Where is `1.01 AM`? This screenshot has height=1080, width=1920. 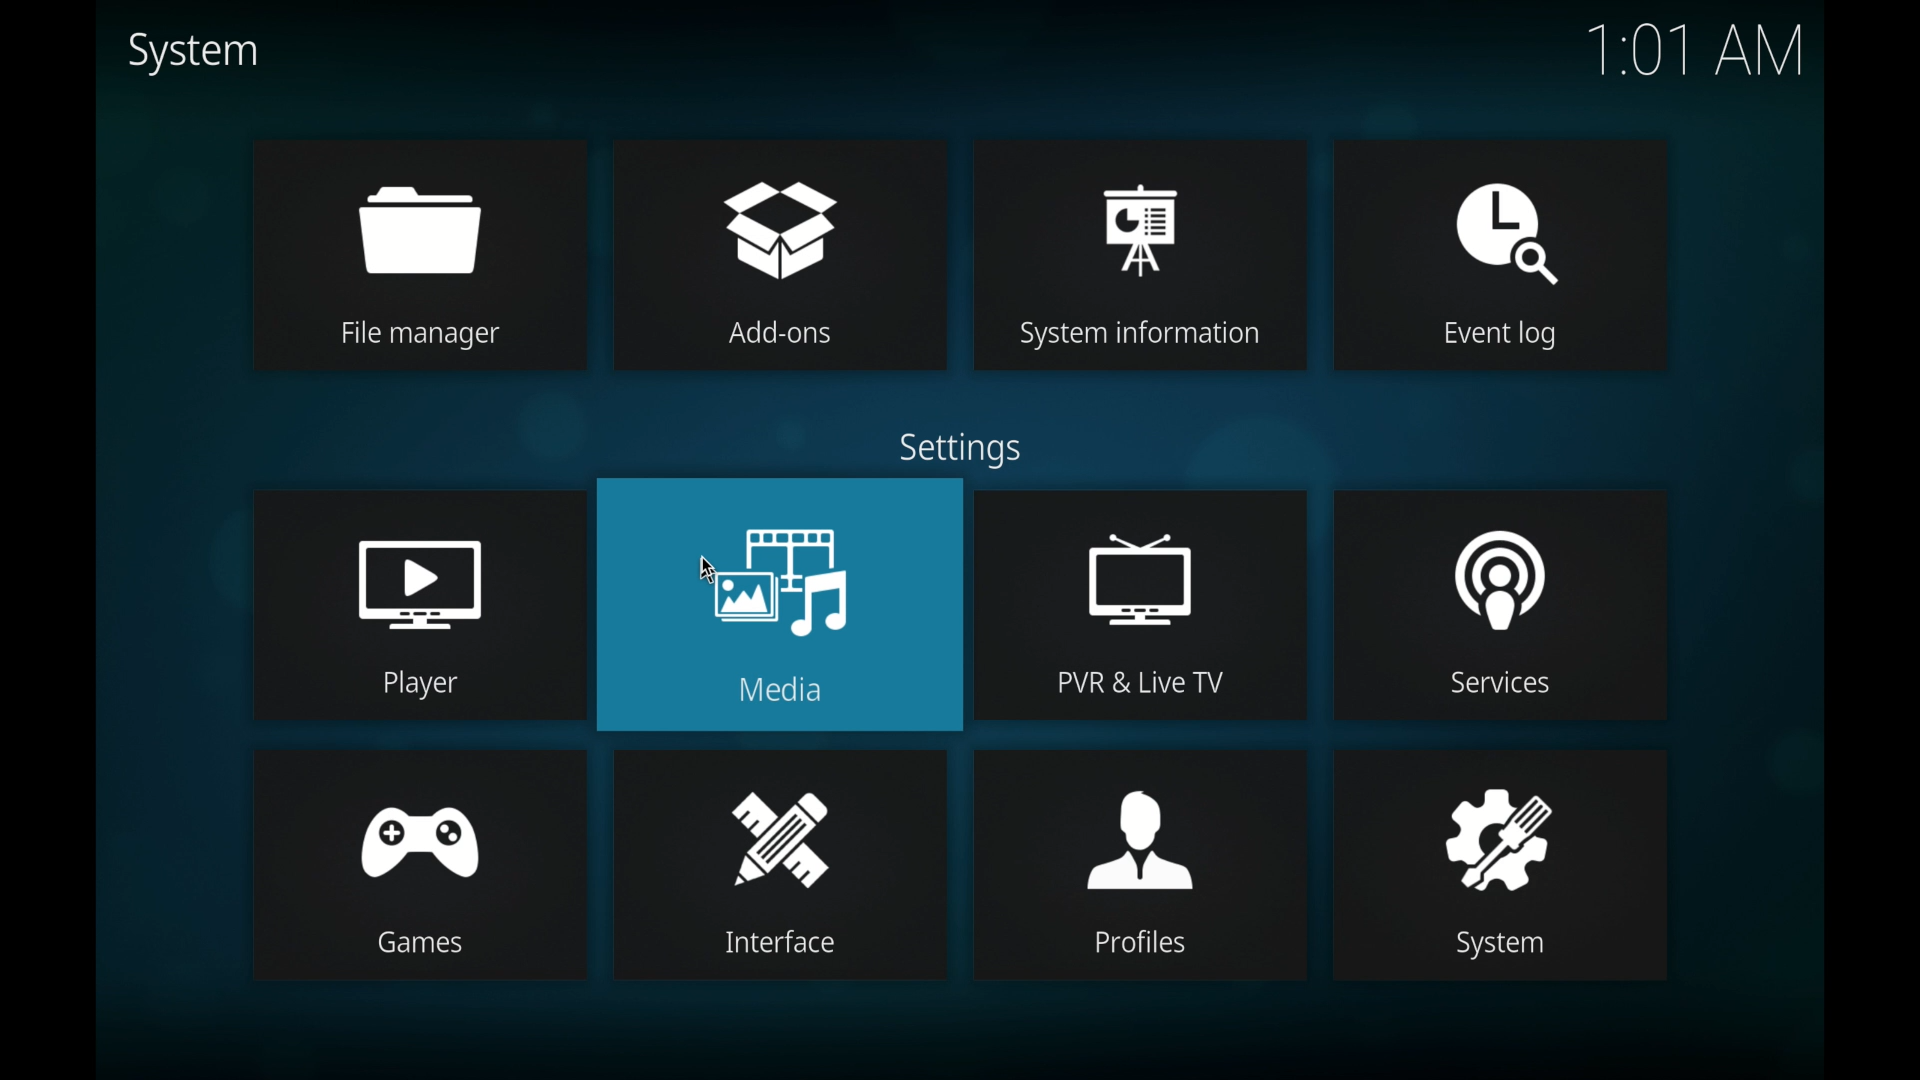 1.01 AM is located at coordinates (1694, 56).